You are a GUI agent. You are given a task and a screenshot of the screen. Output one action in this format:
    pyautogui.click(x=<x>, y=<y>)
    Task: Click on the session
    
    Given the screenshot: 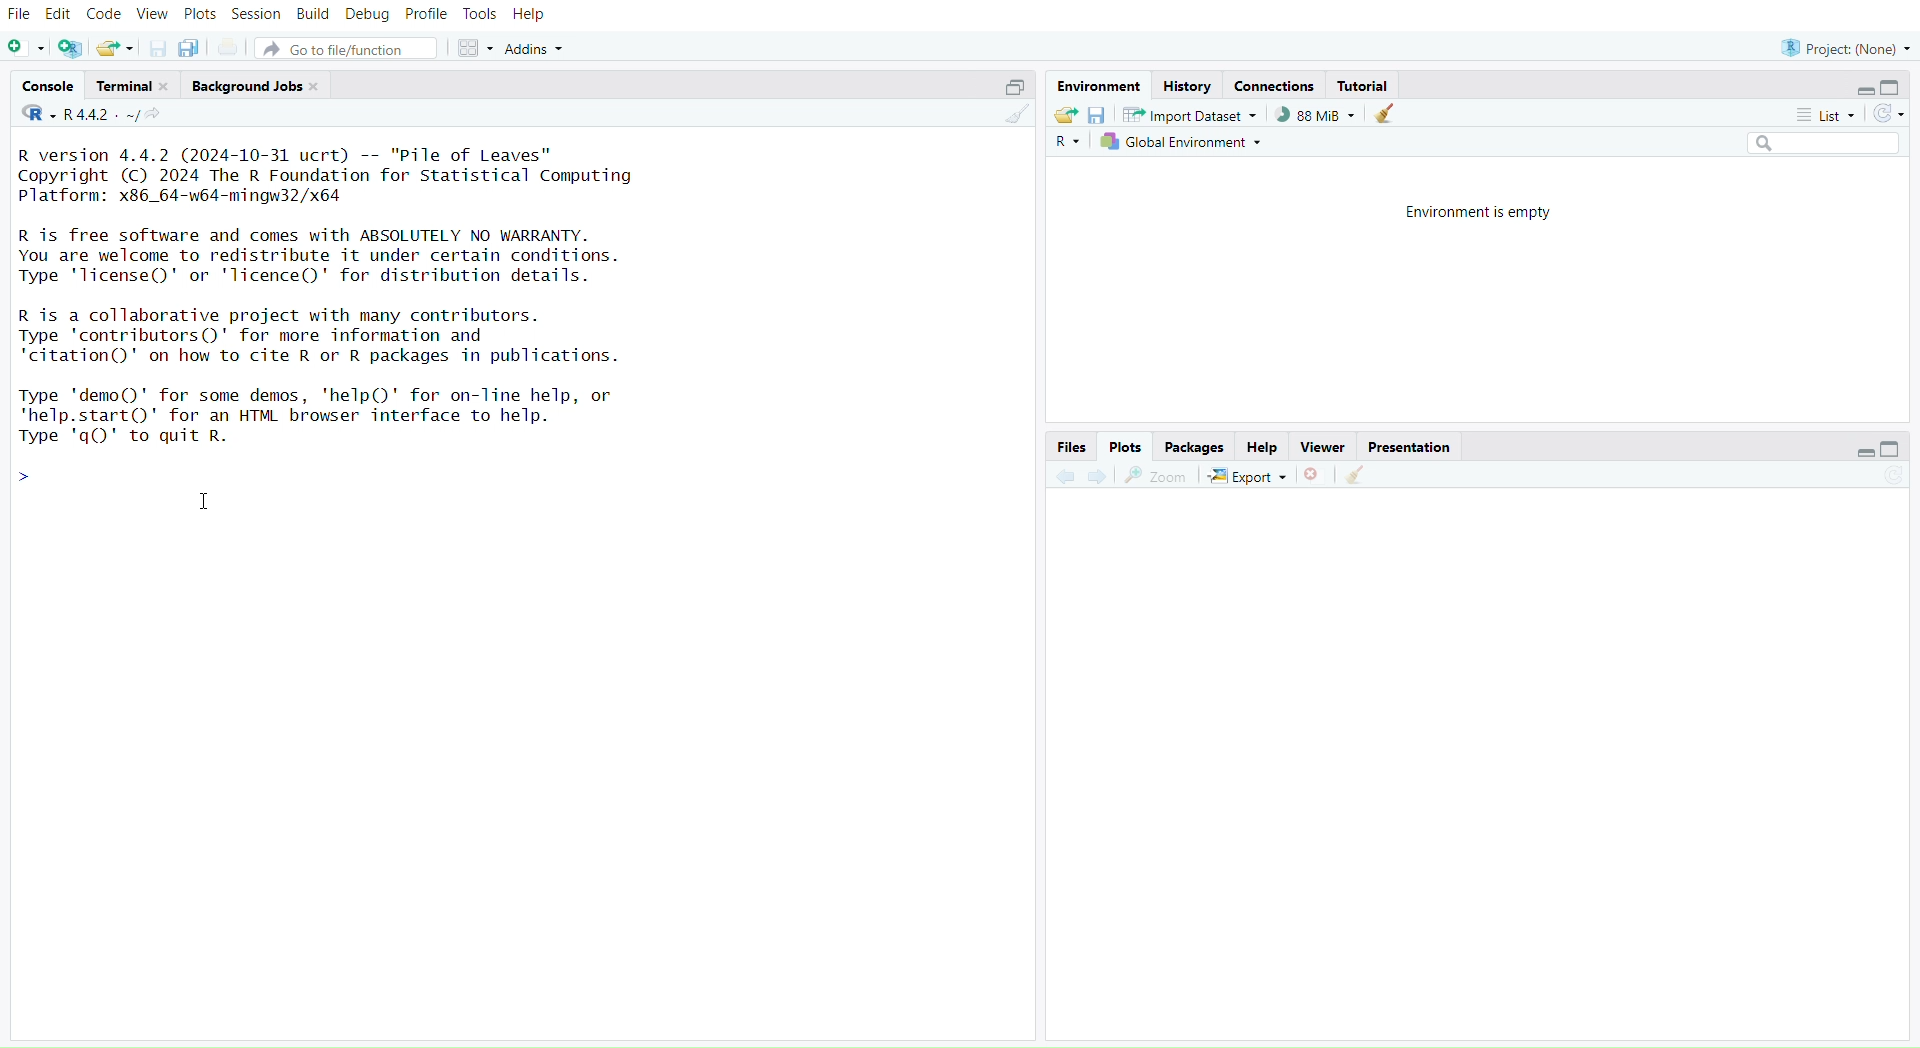 What is the action you would take?
    pyautogui.click(x=256, y=16)
    